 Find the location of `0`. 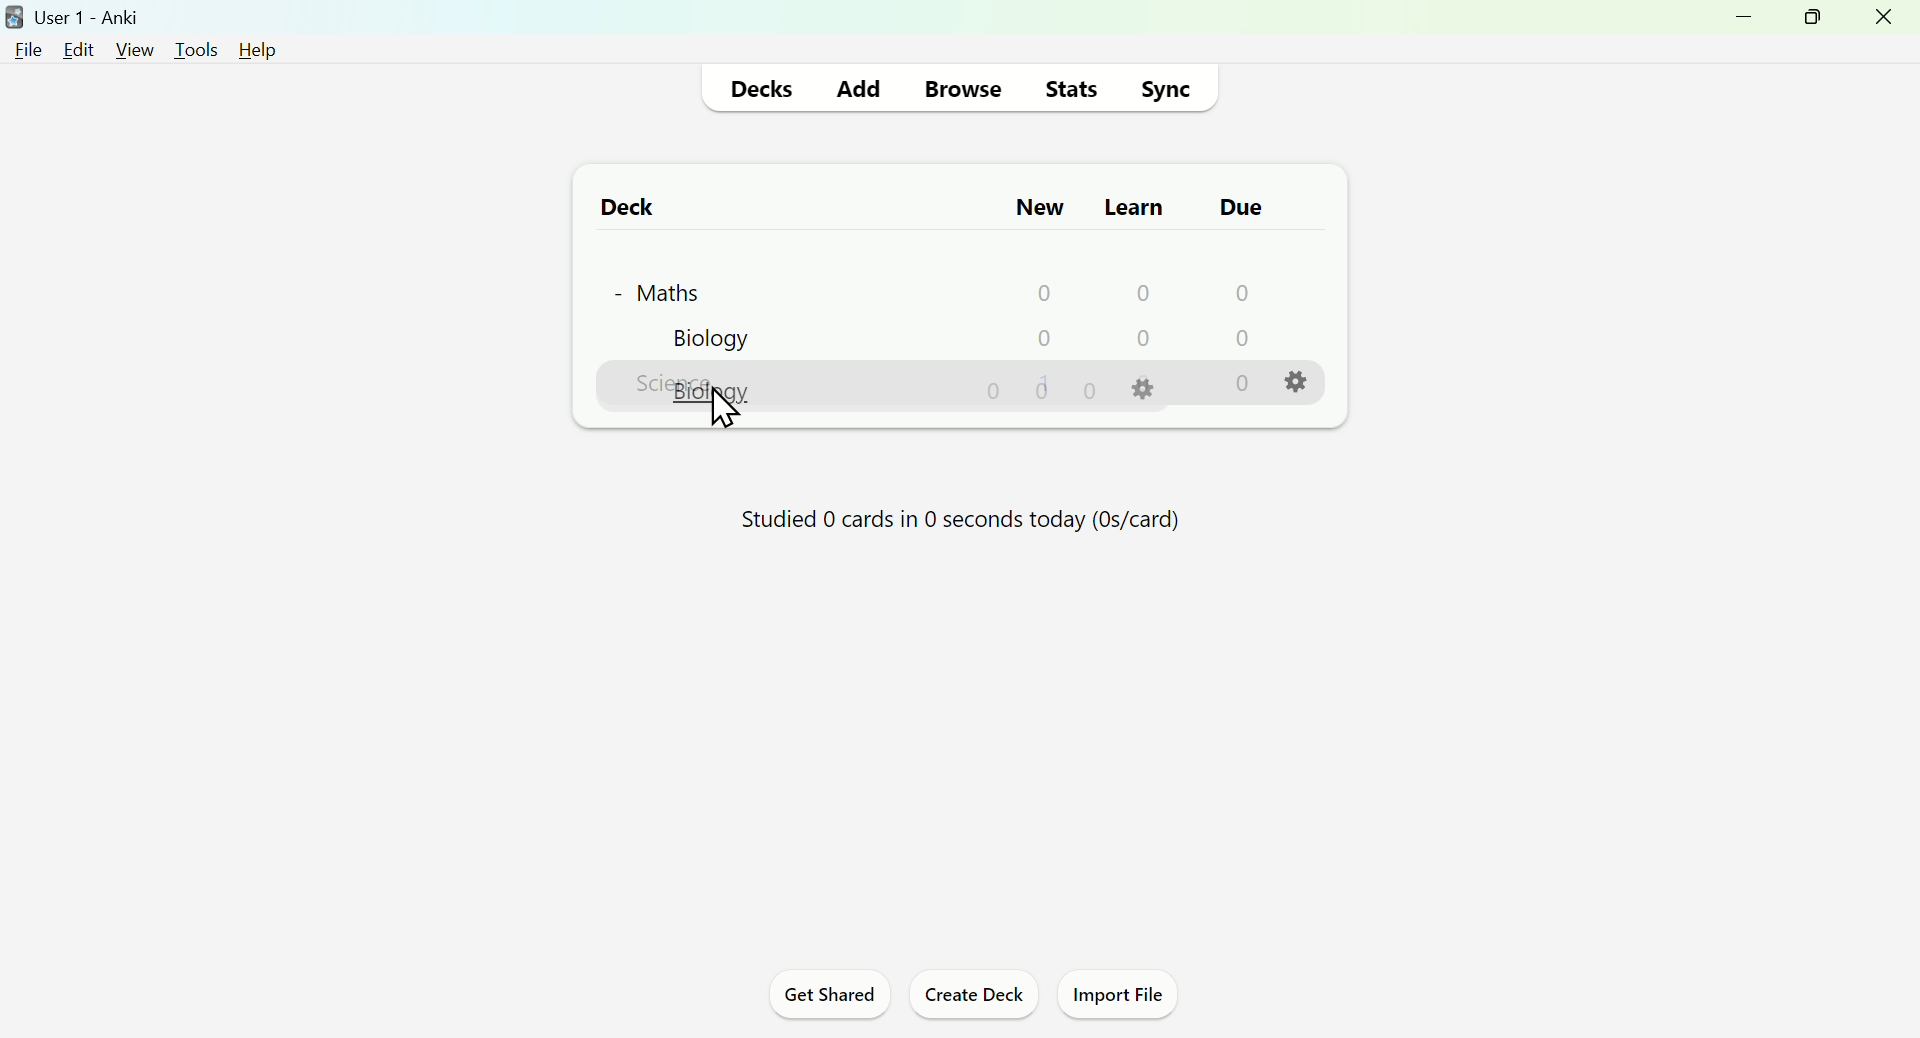

0 is located at coordinates (1090, 390).